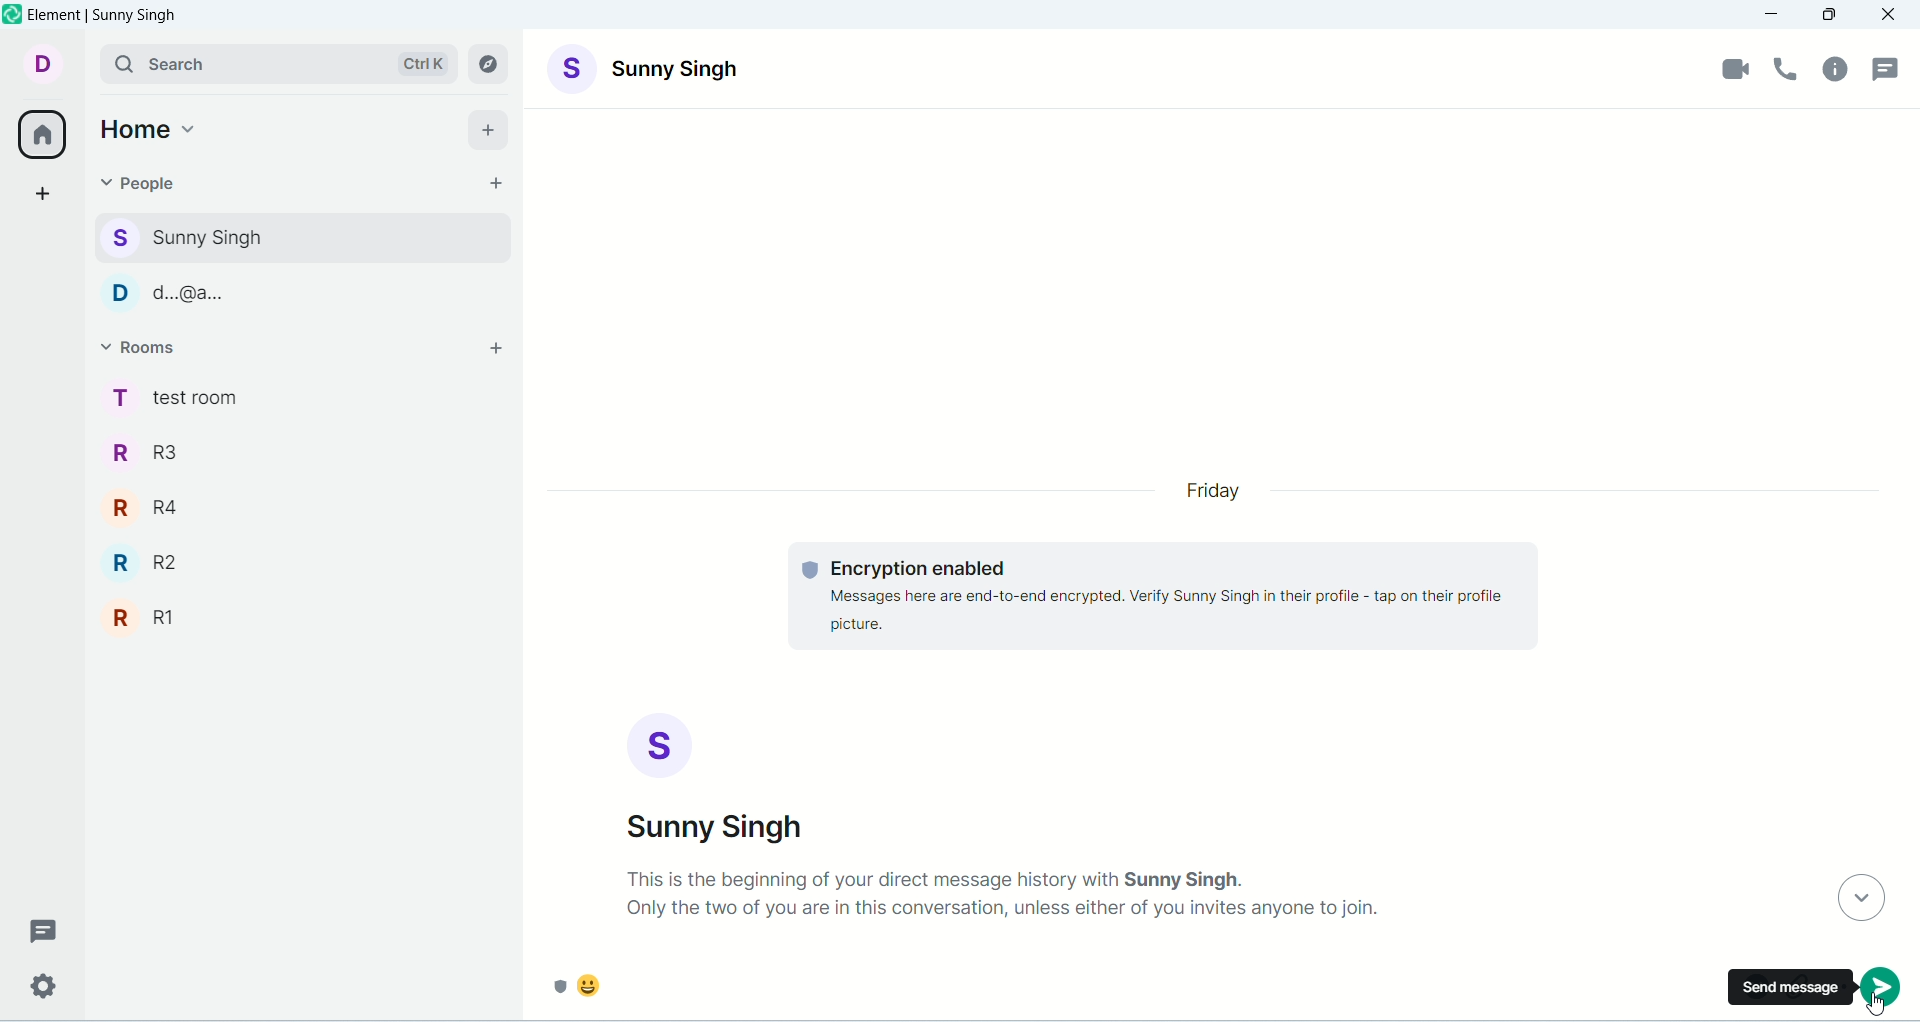 The width and height of the screenshot is (1920, 1022). I want to click on d...@..., so click(296, 290).